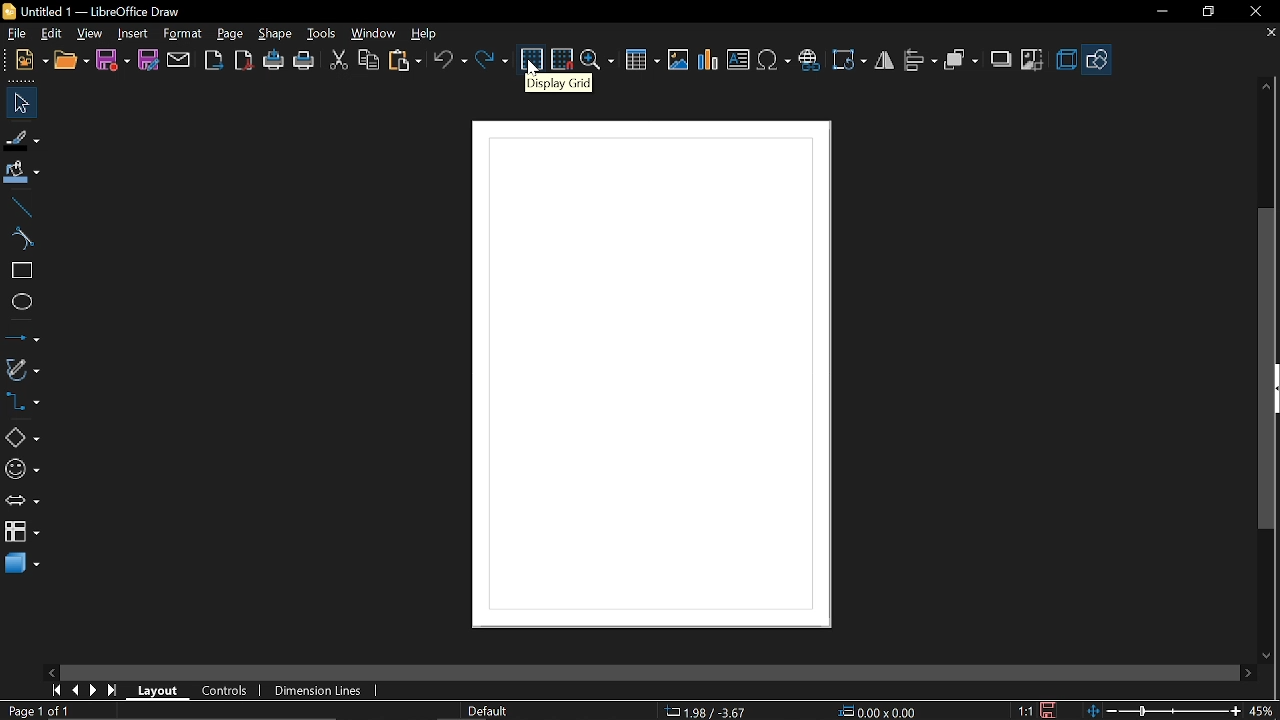 Image resolution: width=1280 pixels, height=720 pixels. What do you see at coordinates (43, 710) in the screenshot?
I see `Page 1 of 1` at bounding box center [43, 710].